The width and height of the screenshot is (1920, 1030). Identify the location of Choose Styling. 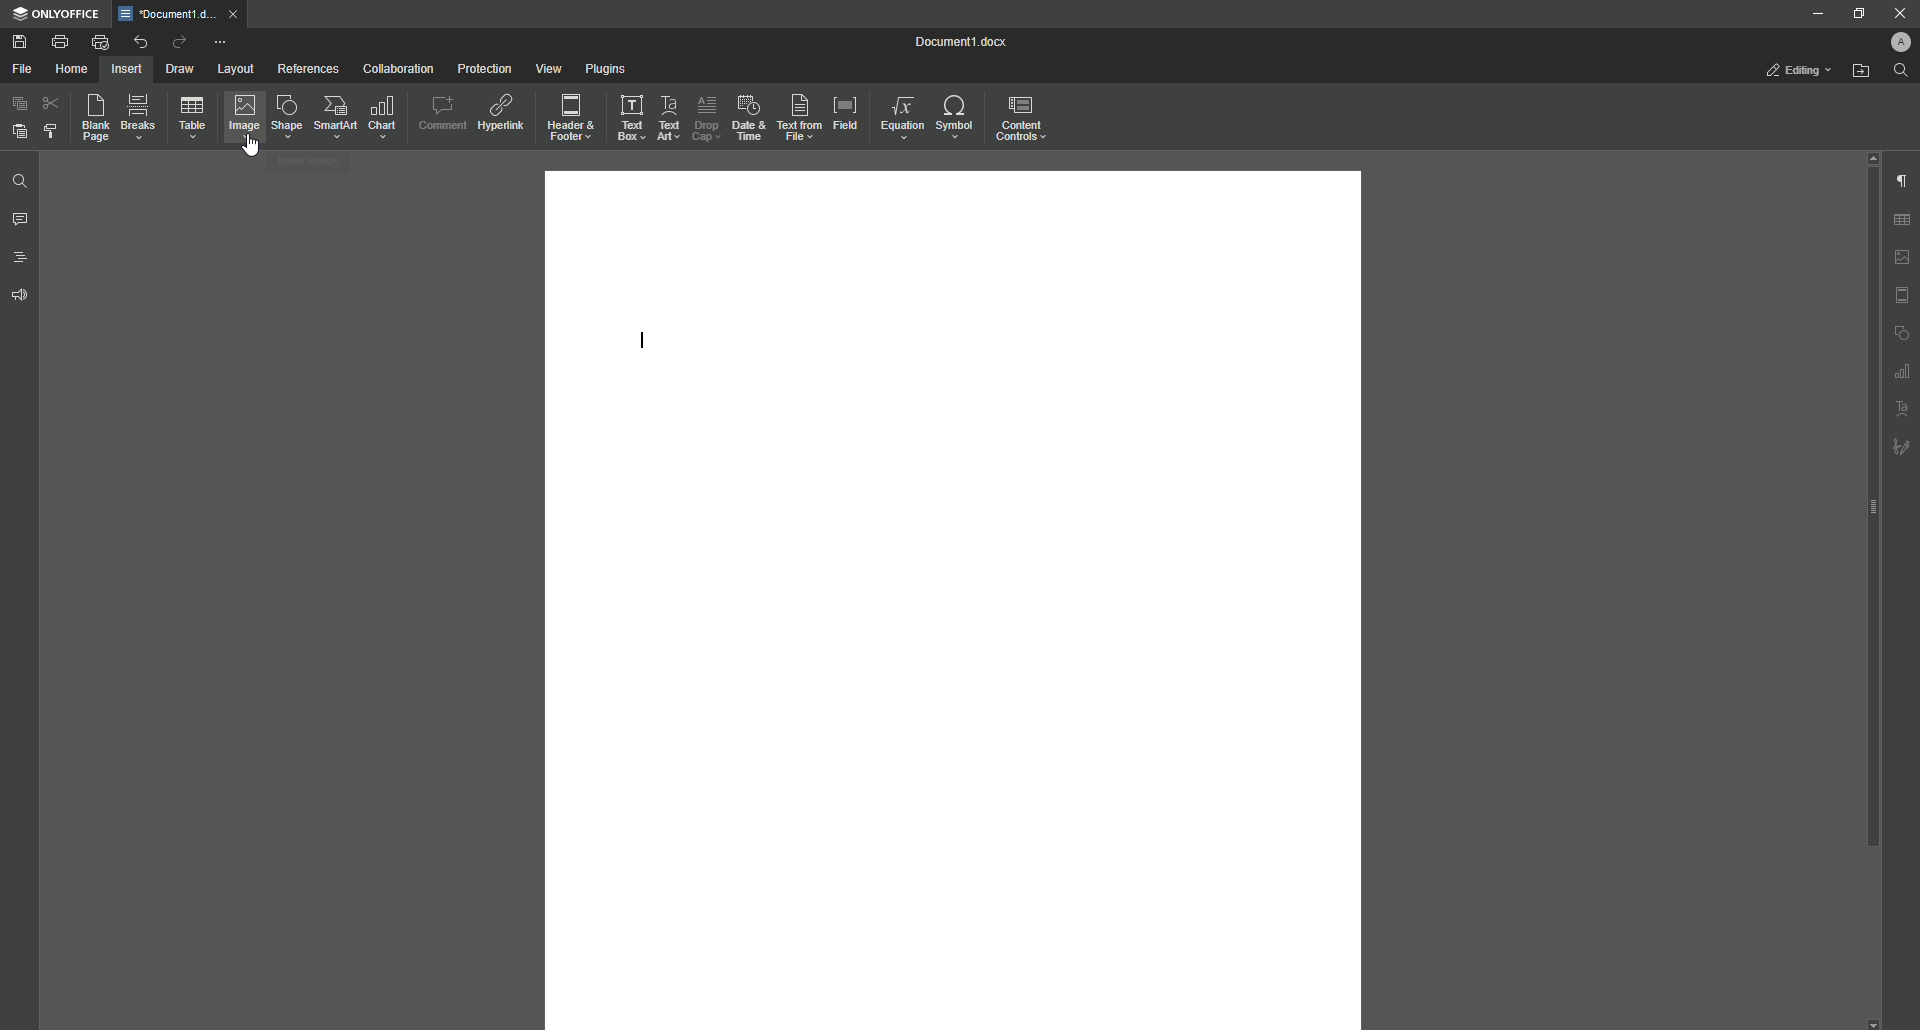
(52, 131).